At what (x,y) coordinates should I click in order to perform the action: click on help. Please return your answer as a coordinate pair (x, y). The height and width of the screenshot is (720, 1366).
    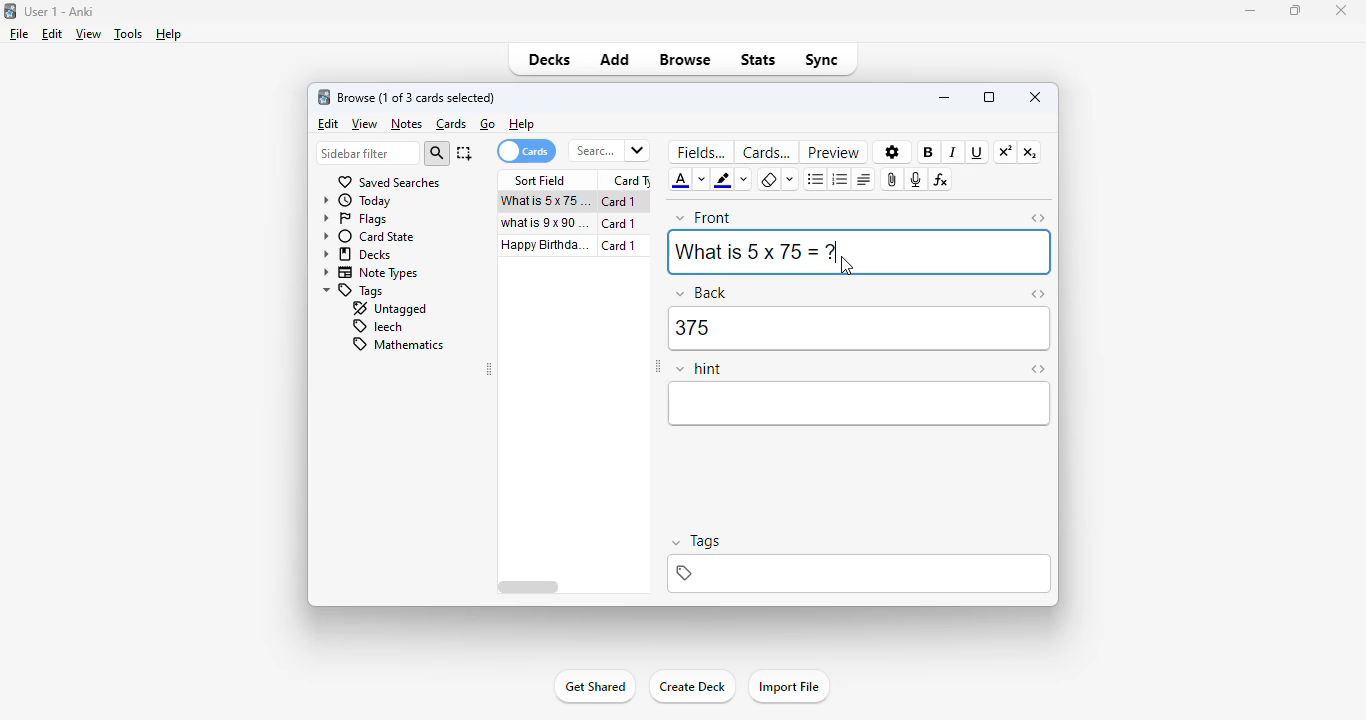
    Looking at the image, I should click on (169, 35).